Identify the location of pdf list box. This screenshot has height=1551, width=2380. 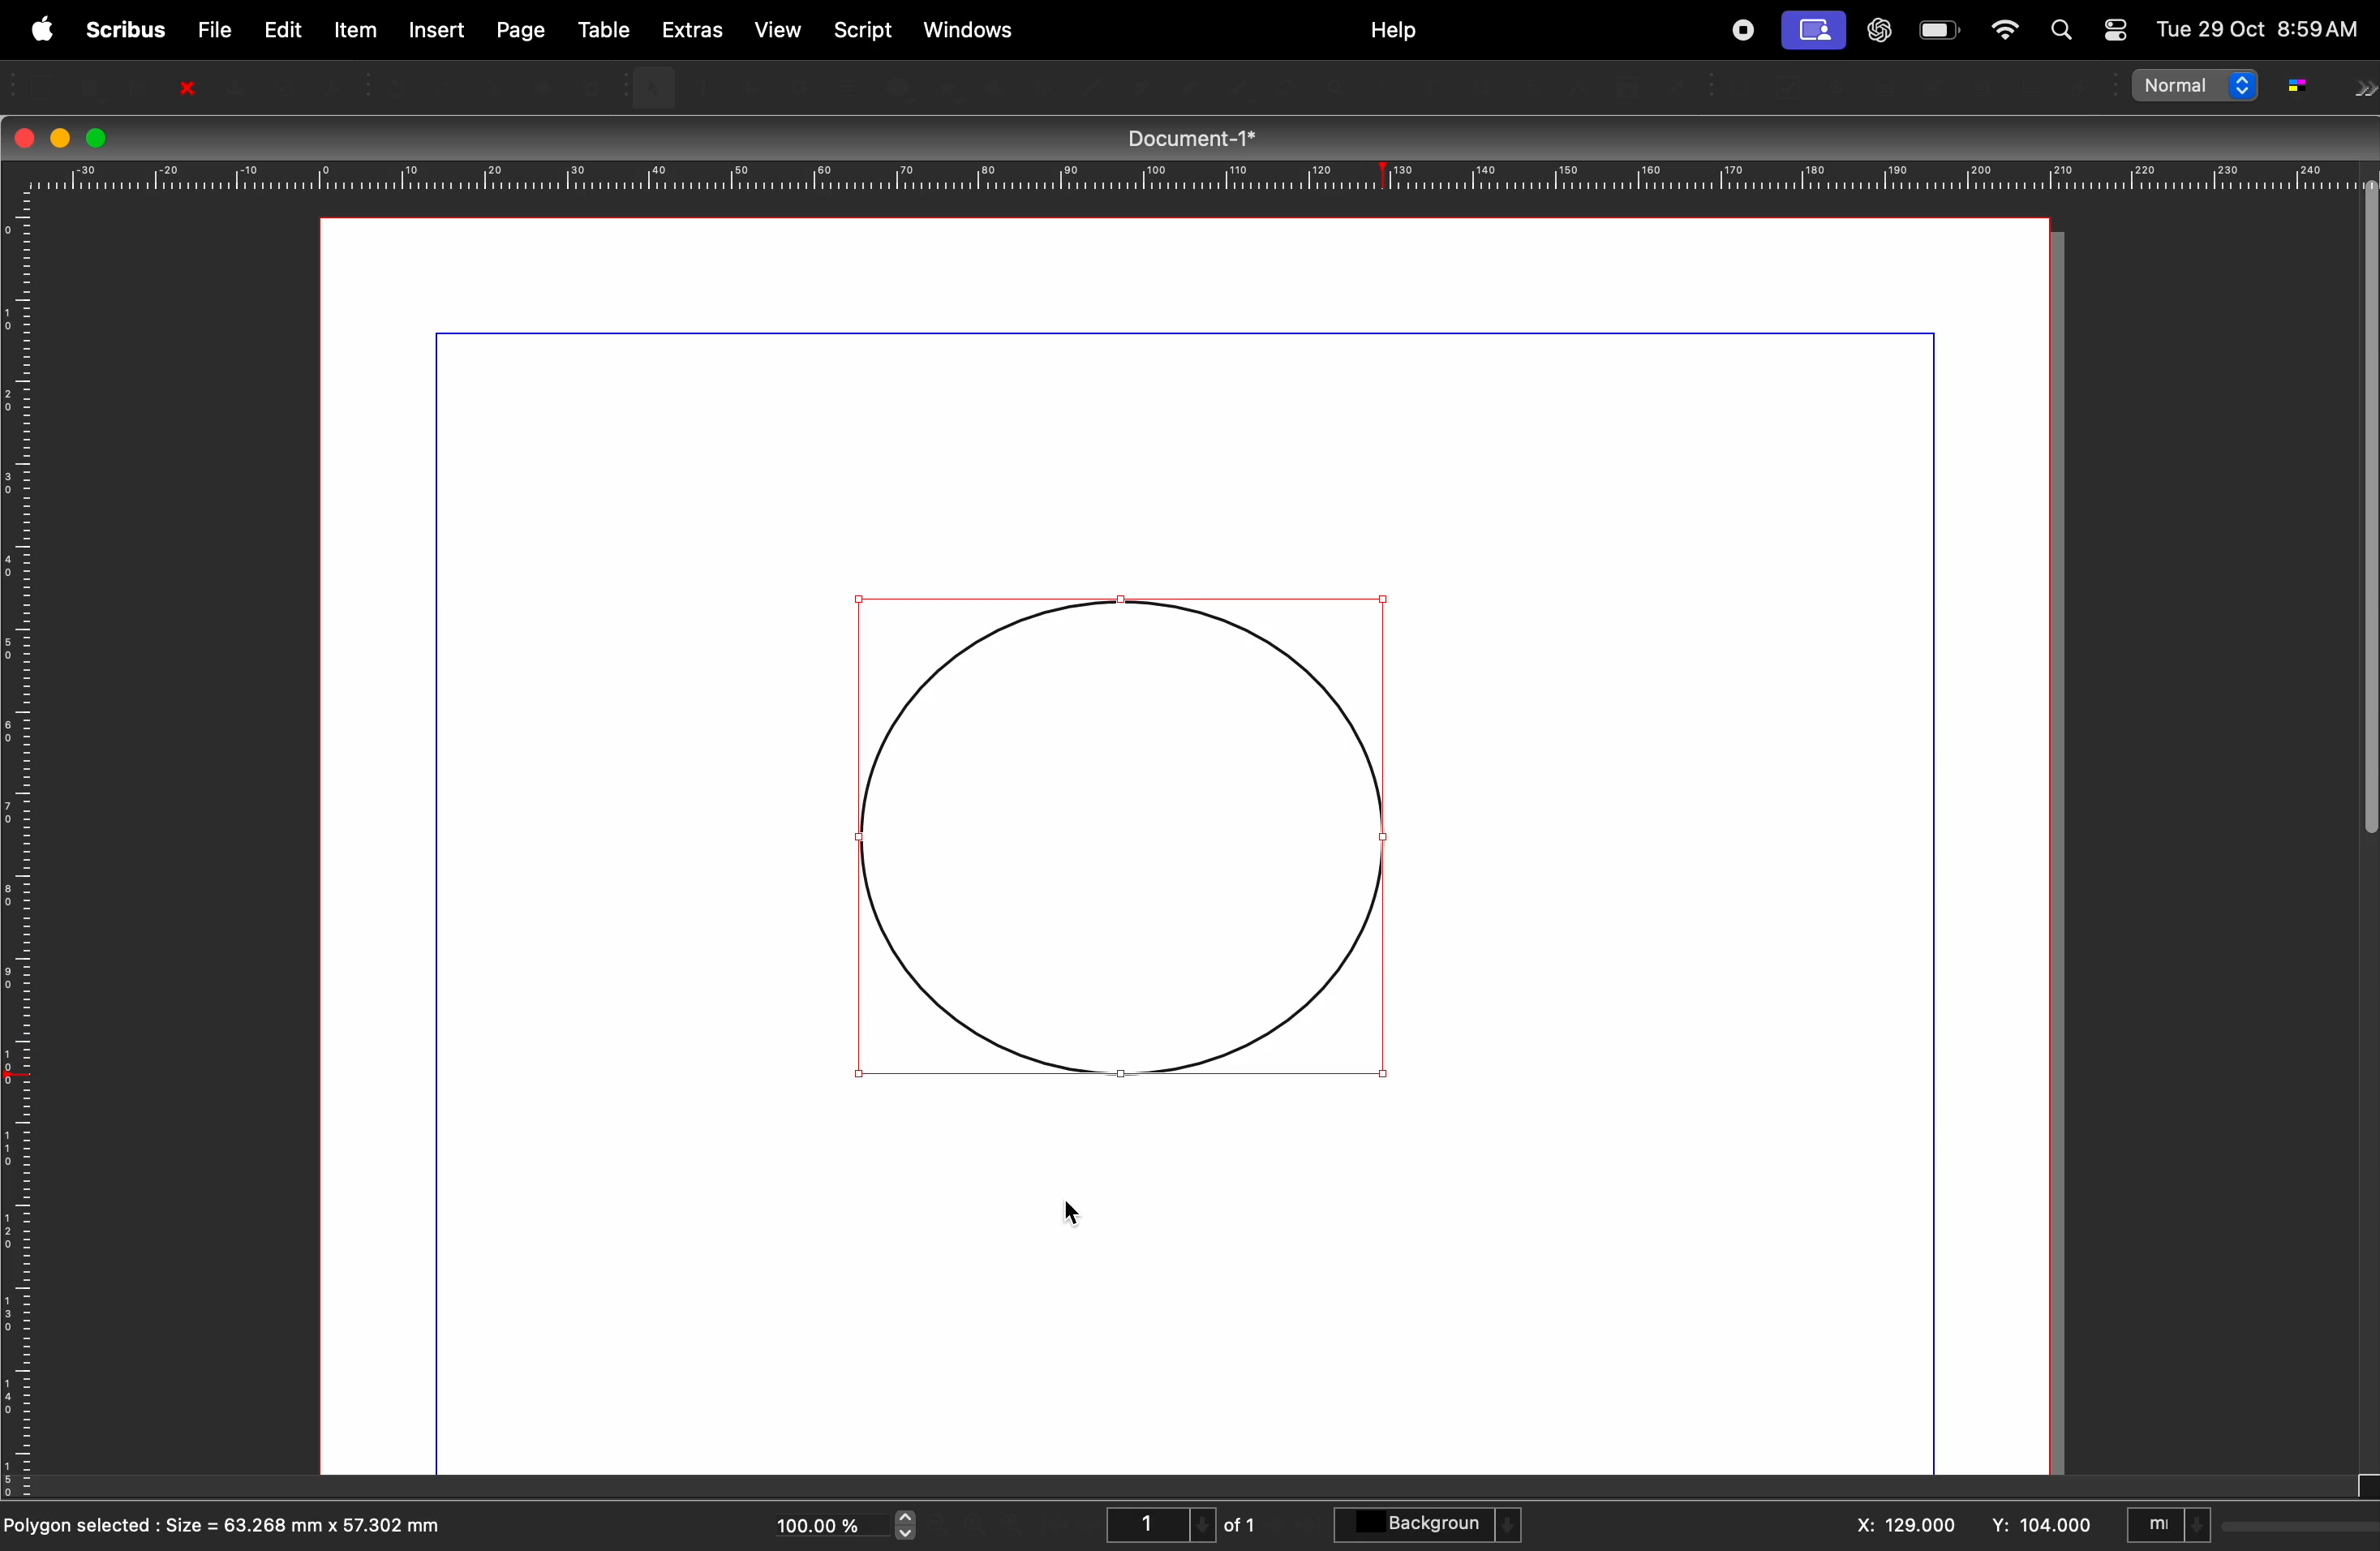
(1982, 87).